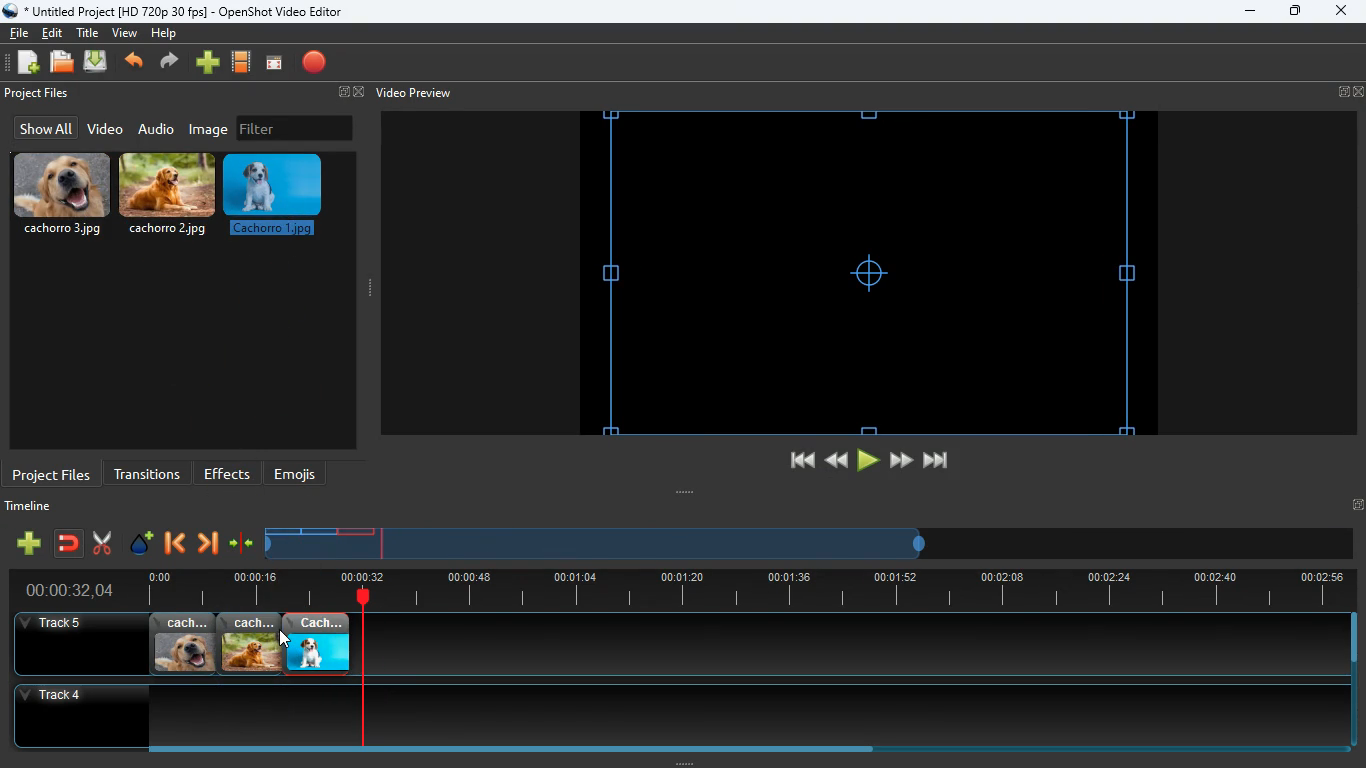  What do you see at coordinates (317, 644) in the screenshot?
I see `cachorro.1.jpg` at bounding box center [317, 644].